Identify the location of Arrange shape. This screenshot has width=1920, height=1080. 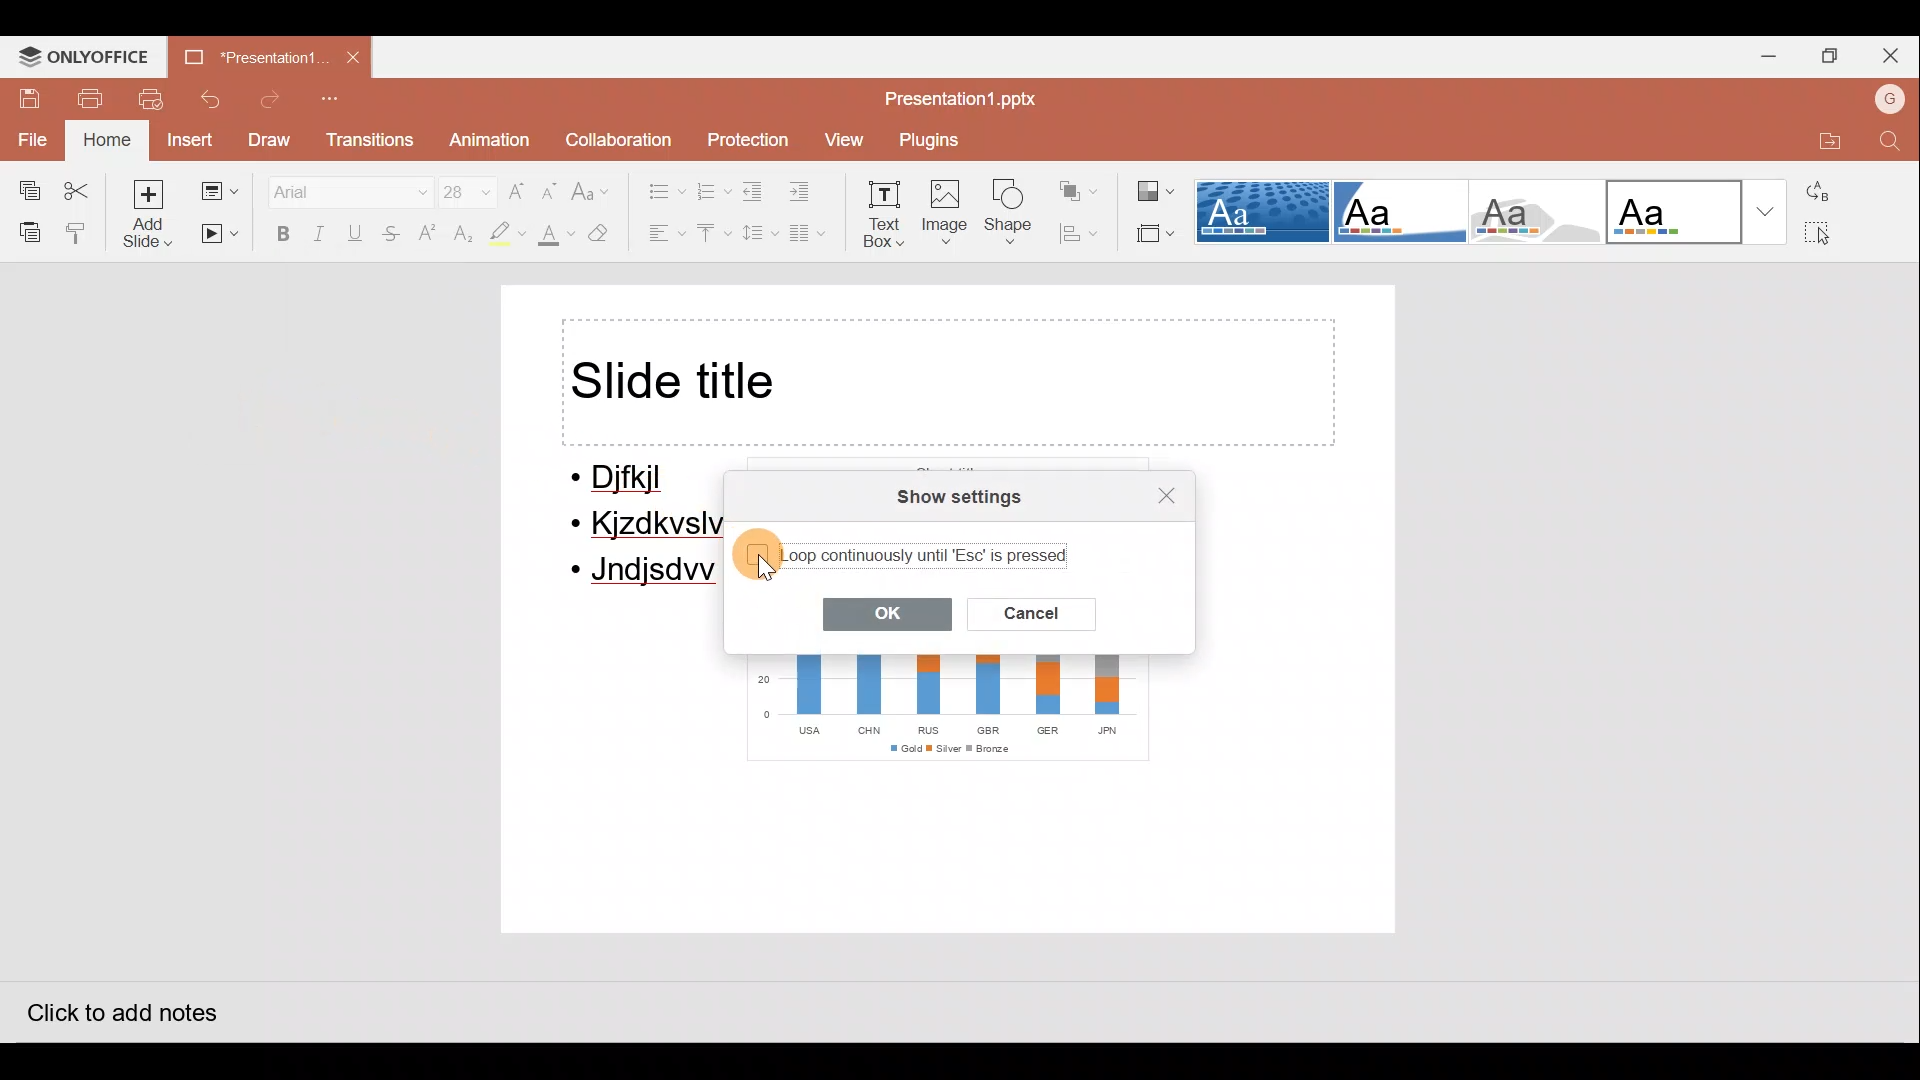
(1074, 190).